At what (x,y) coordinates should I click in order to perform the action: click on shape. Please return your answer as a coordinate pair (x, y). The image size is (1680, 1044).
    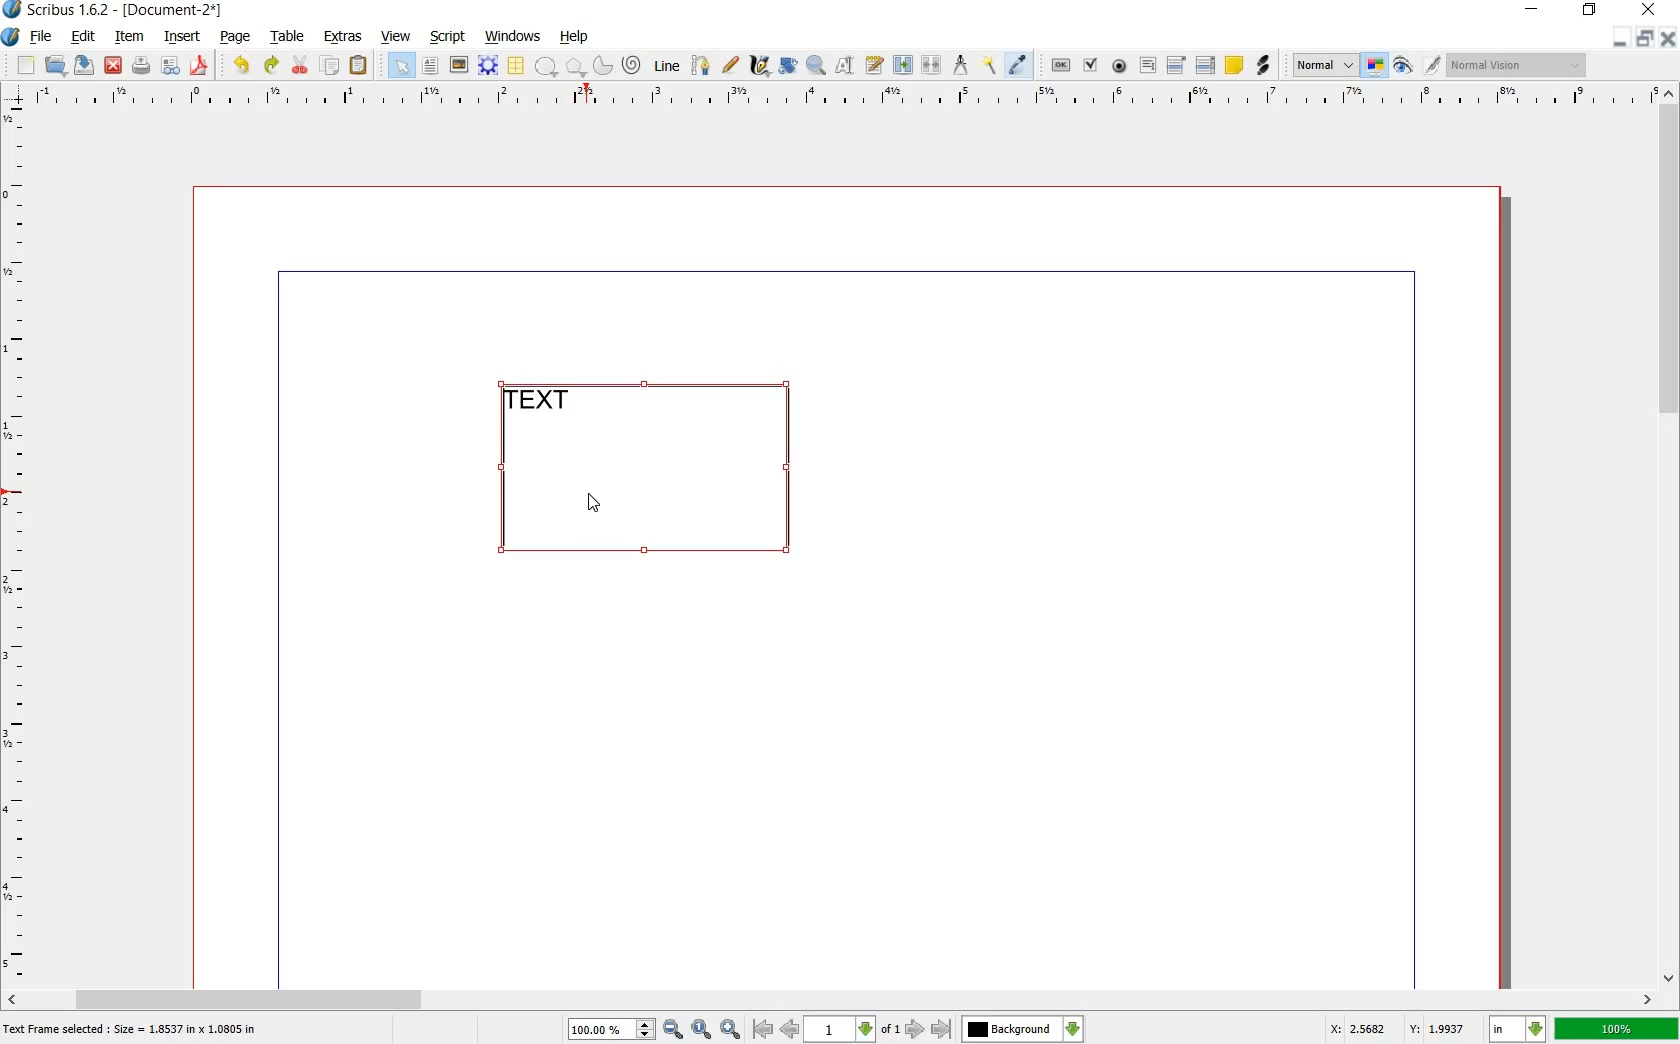
    Looking at the image, I should click on (546, 67).